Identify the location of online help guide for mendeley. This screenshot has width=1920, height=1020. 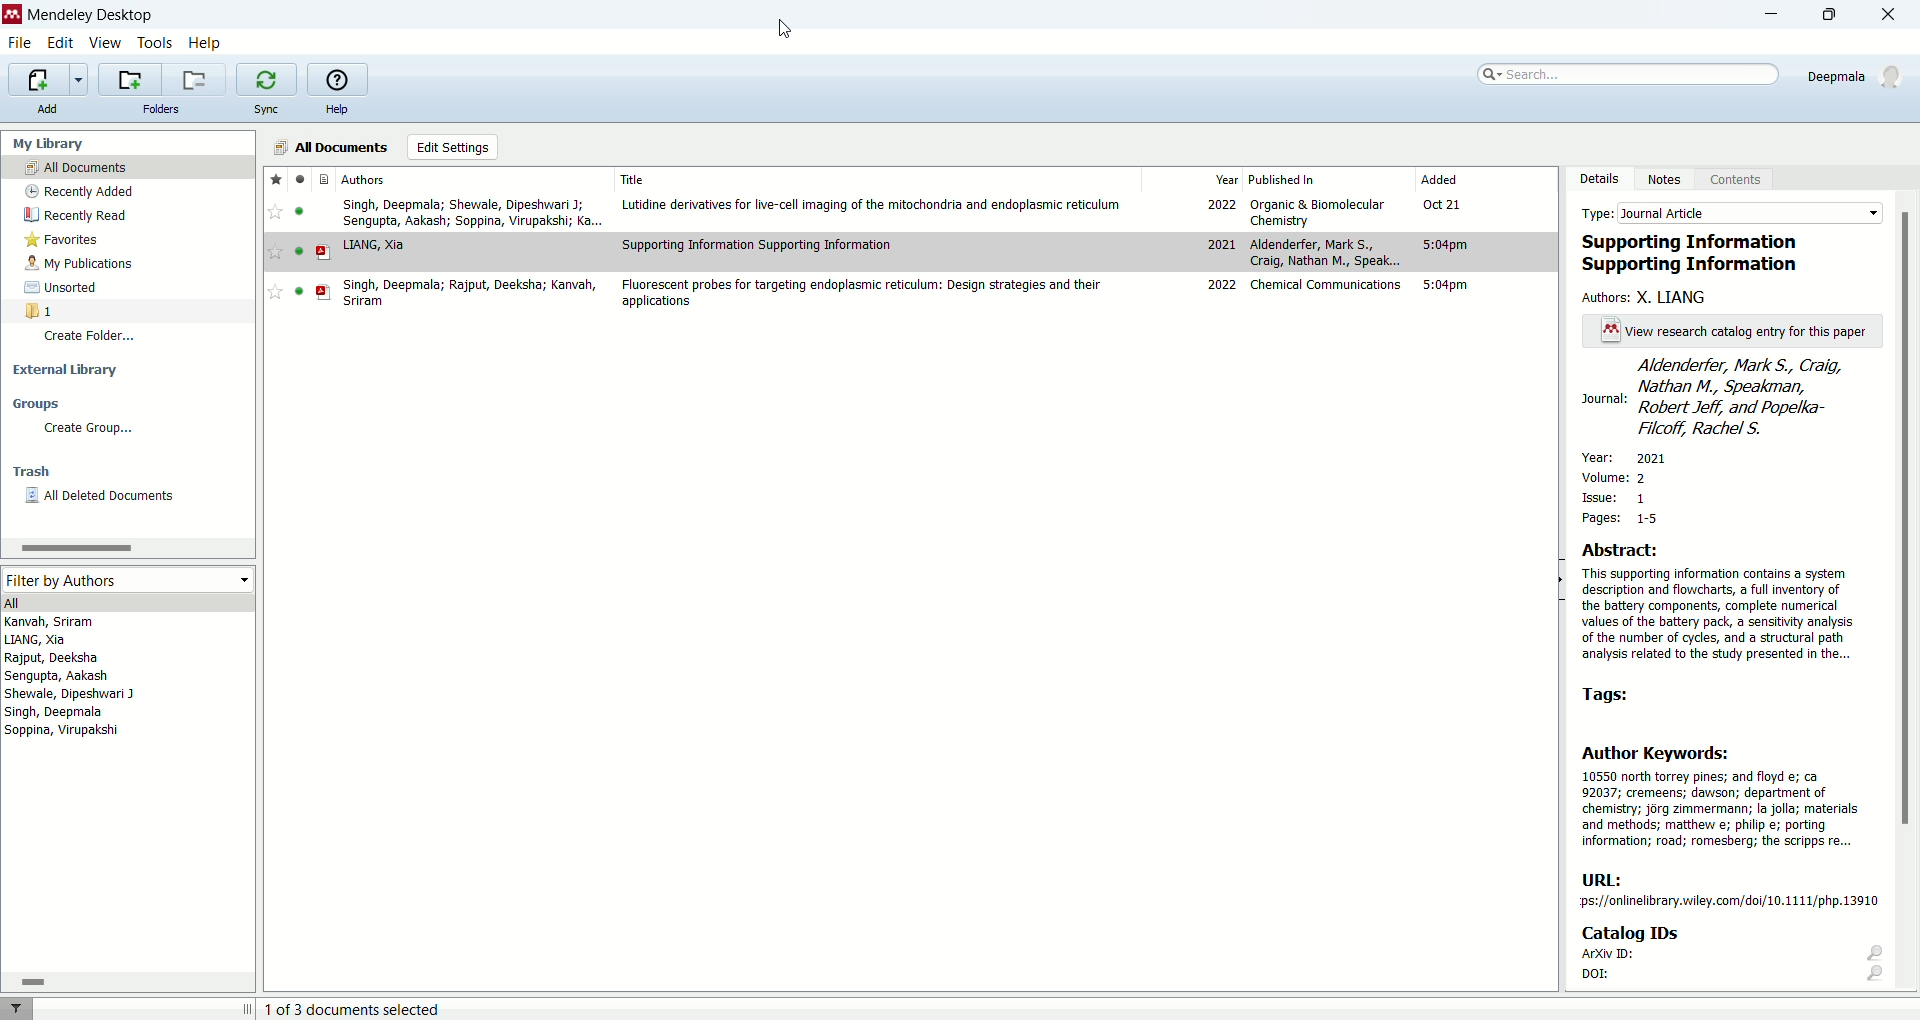
(338, 78).